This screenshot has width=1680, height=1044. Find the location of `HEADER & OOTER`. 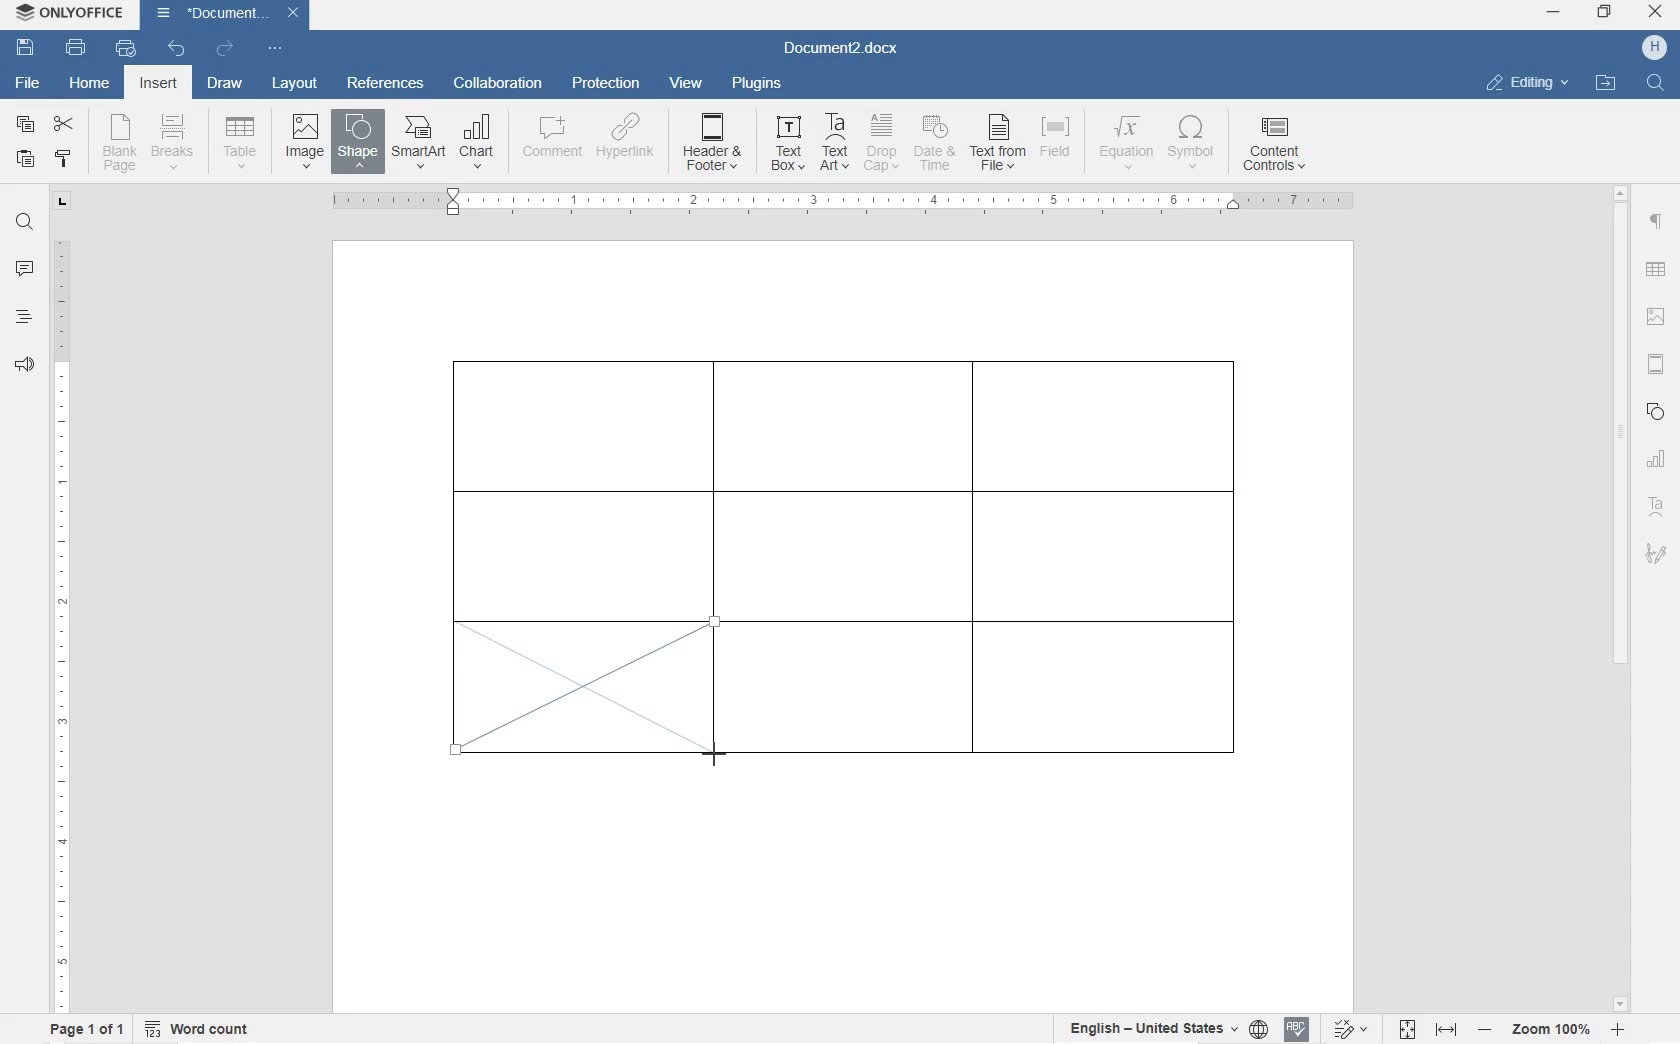

HEADER & OOTER is located at coordinates (713, 143).